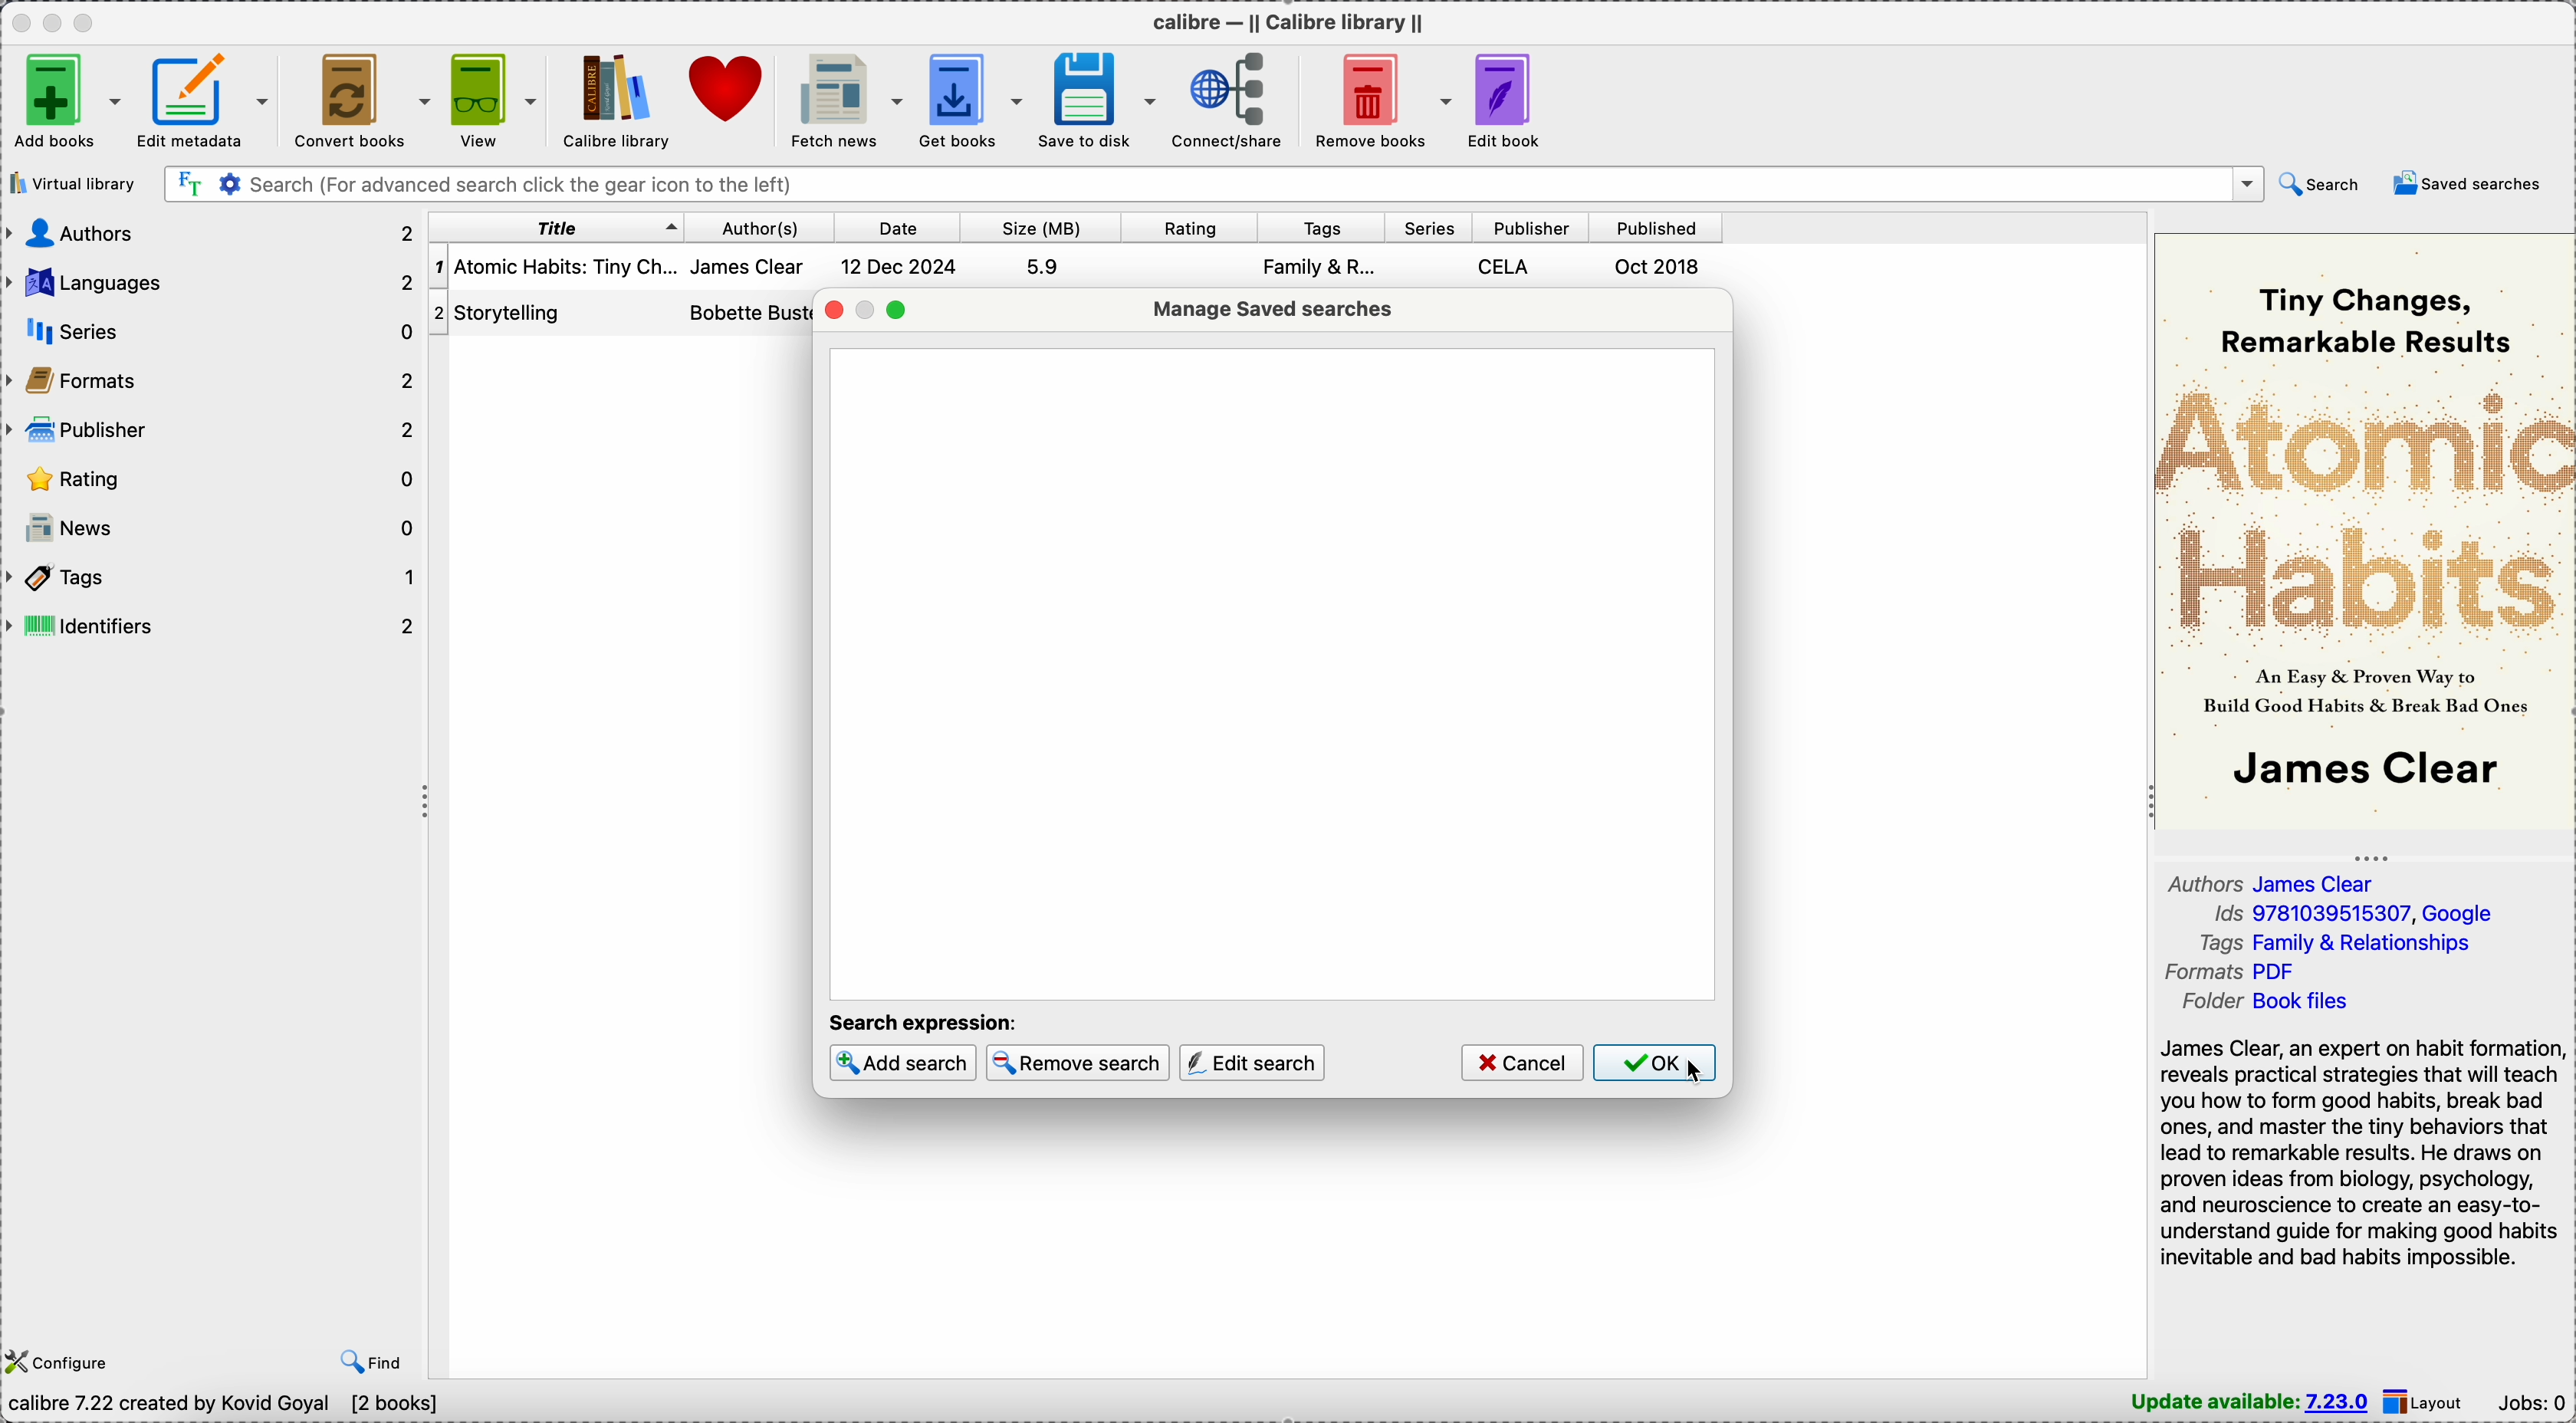 Image resolution: width=2576 pixels, height=1423 pixels. I want to click on author(s), so click(752, 227).